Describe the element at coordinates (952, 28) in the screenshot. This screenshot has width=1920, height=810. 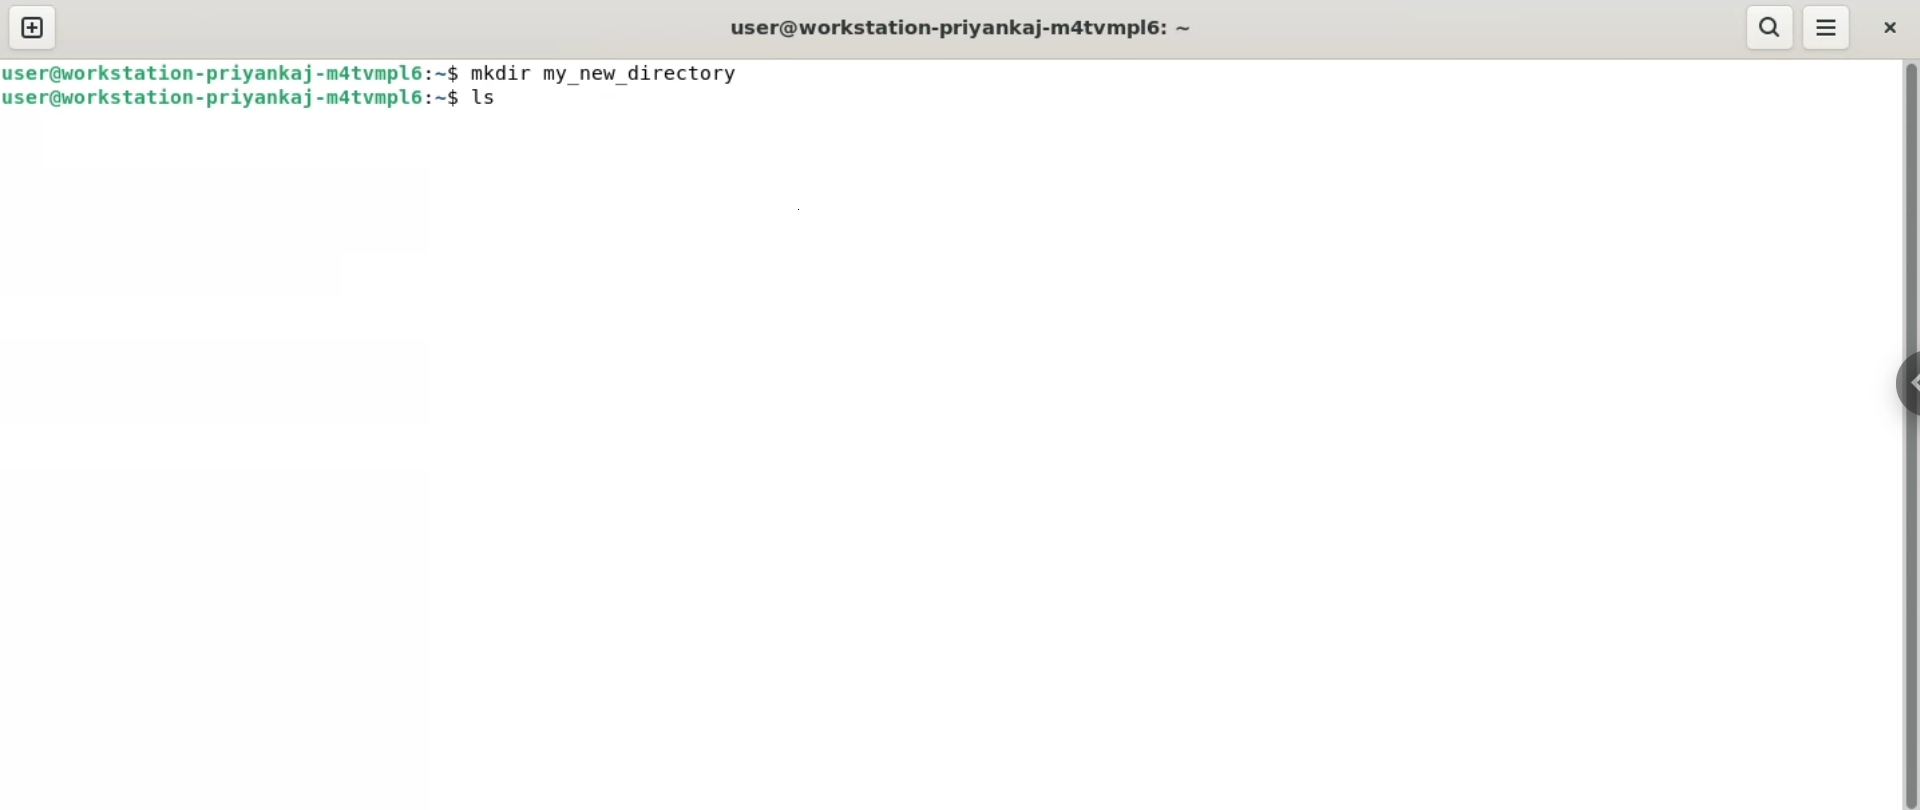
I see `user@workstation-priyankaj-m4tvmpl6: ~ ` at that location.